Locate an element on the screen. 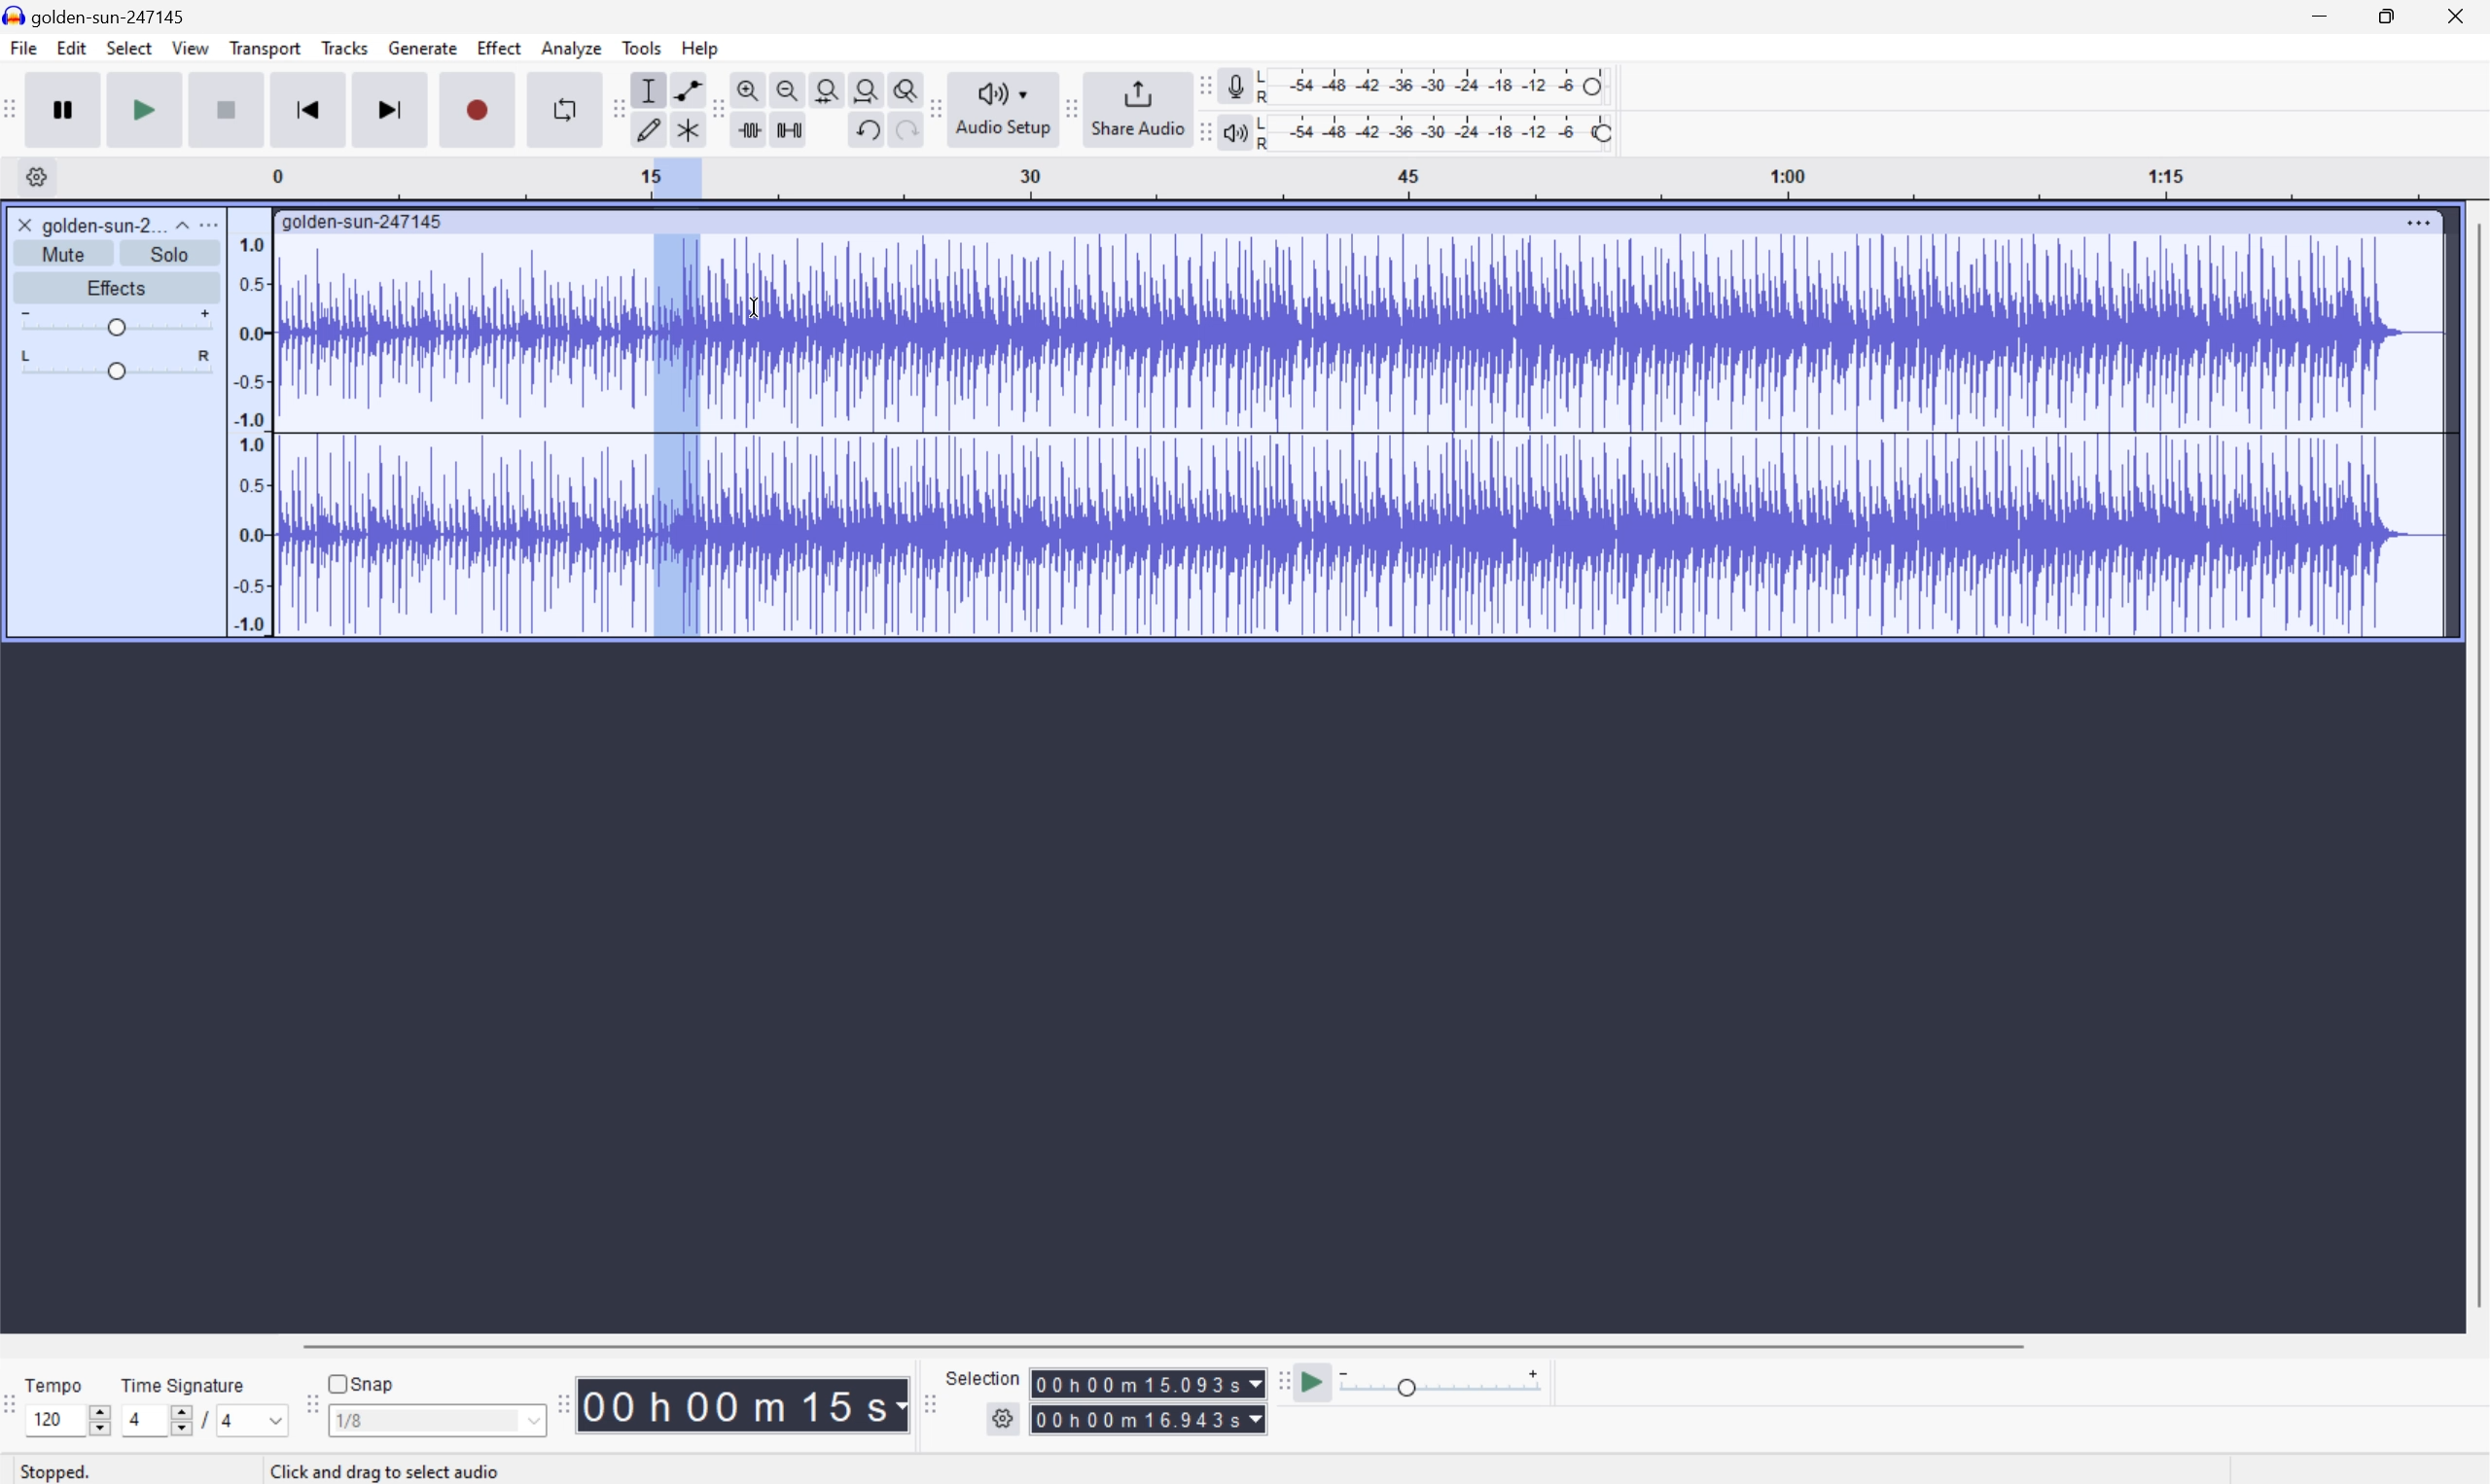  Drop Down is located at coordinates (179, 220).